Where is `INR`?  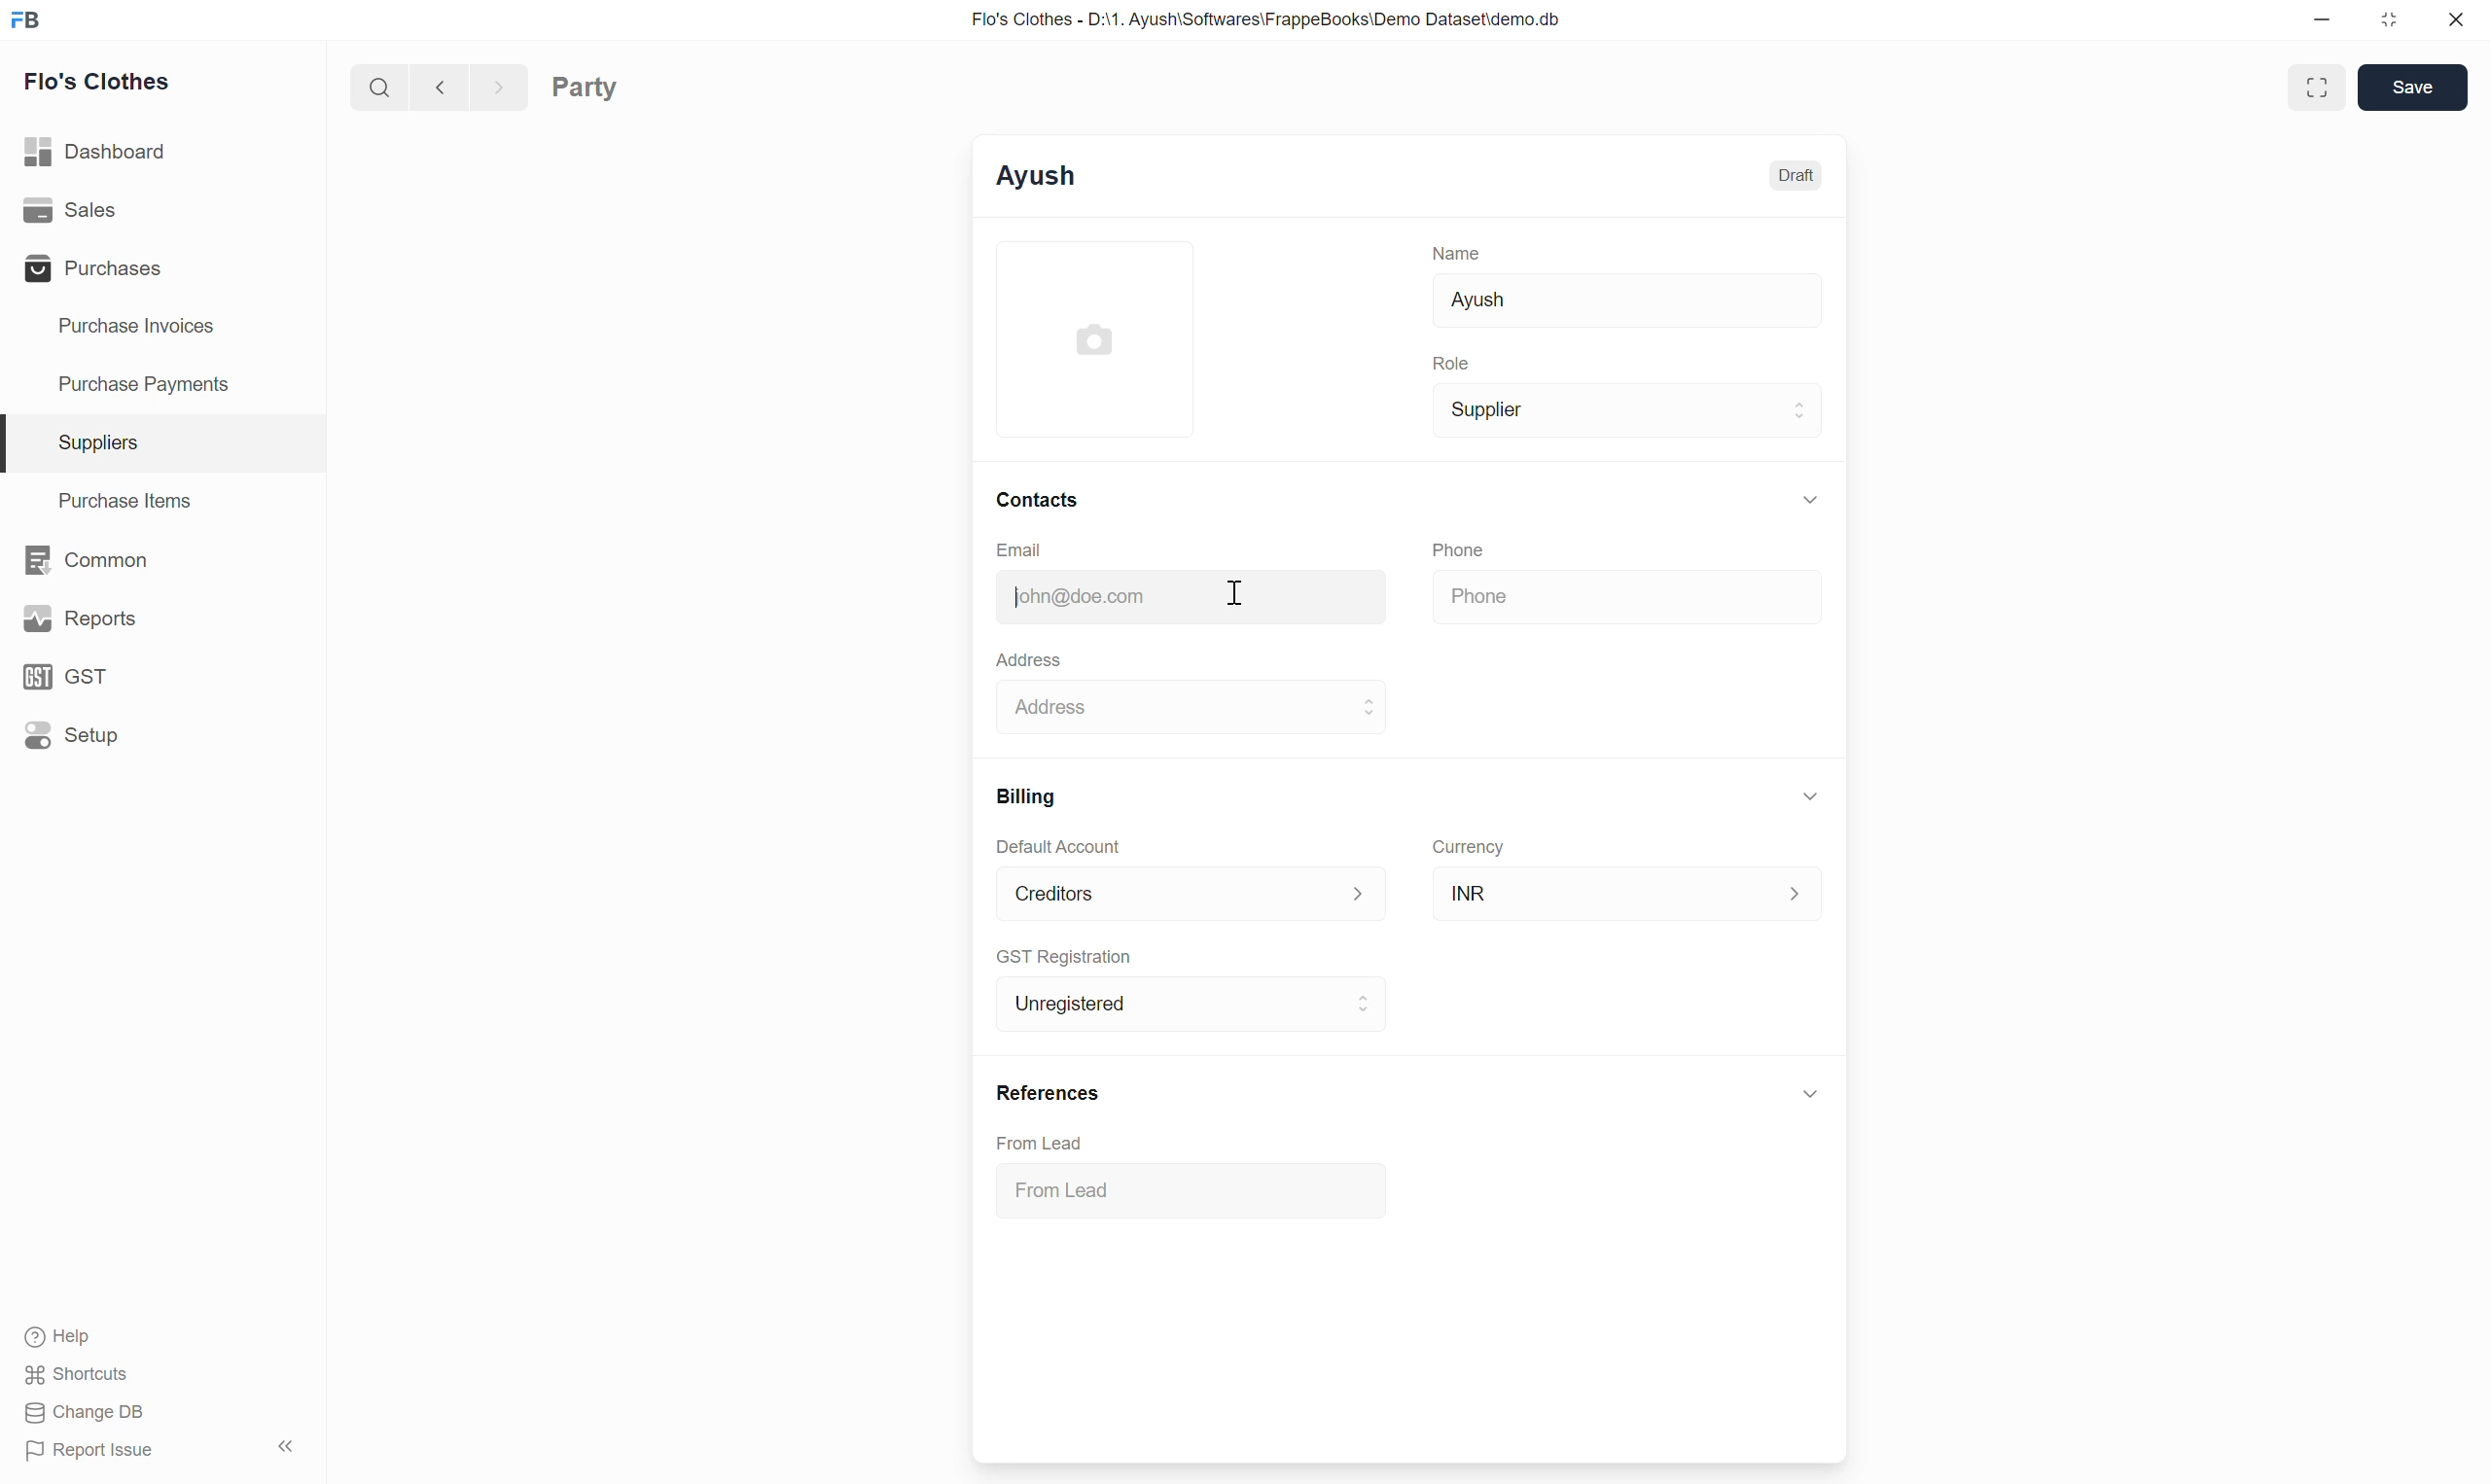 INR is located at coordinates (1628, 893).